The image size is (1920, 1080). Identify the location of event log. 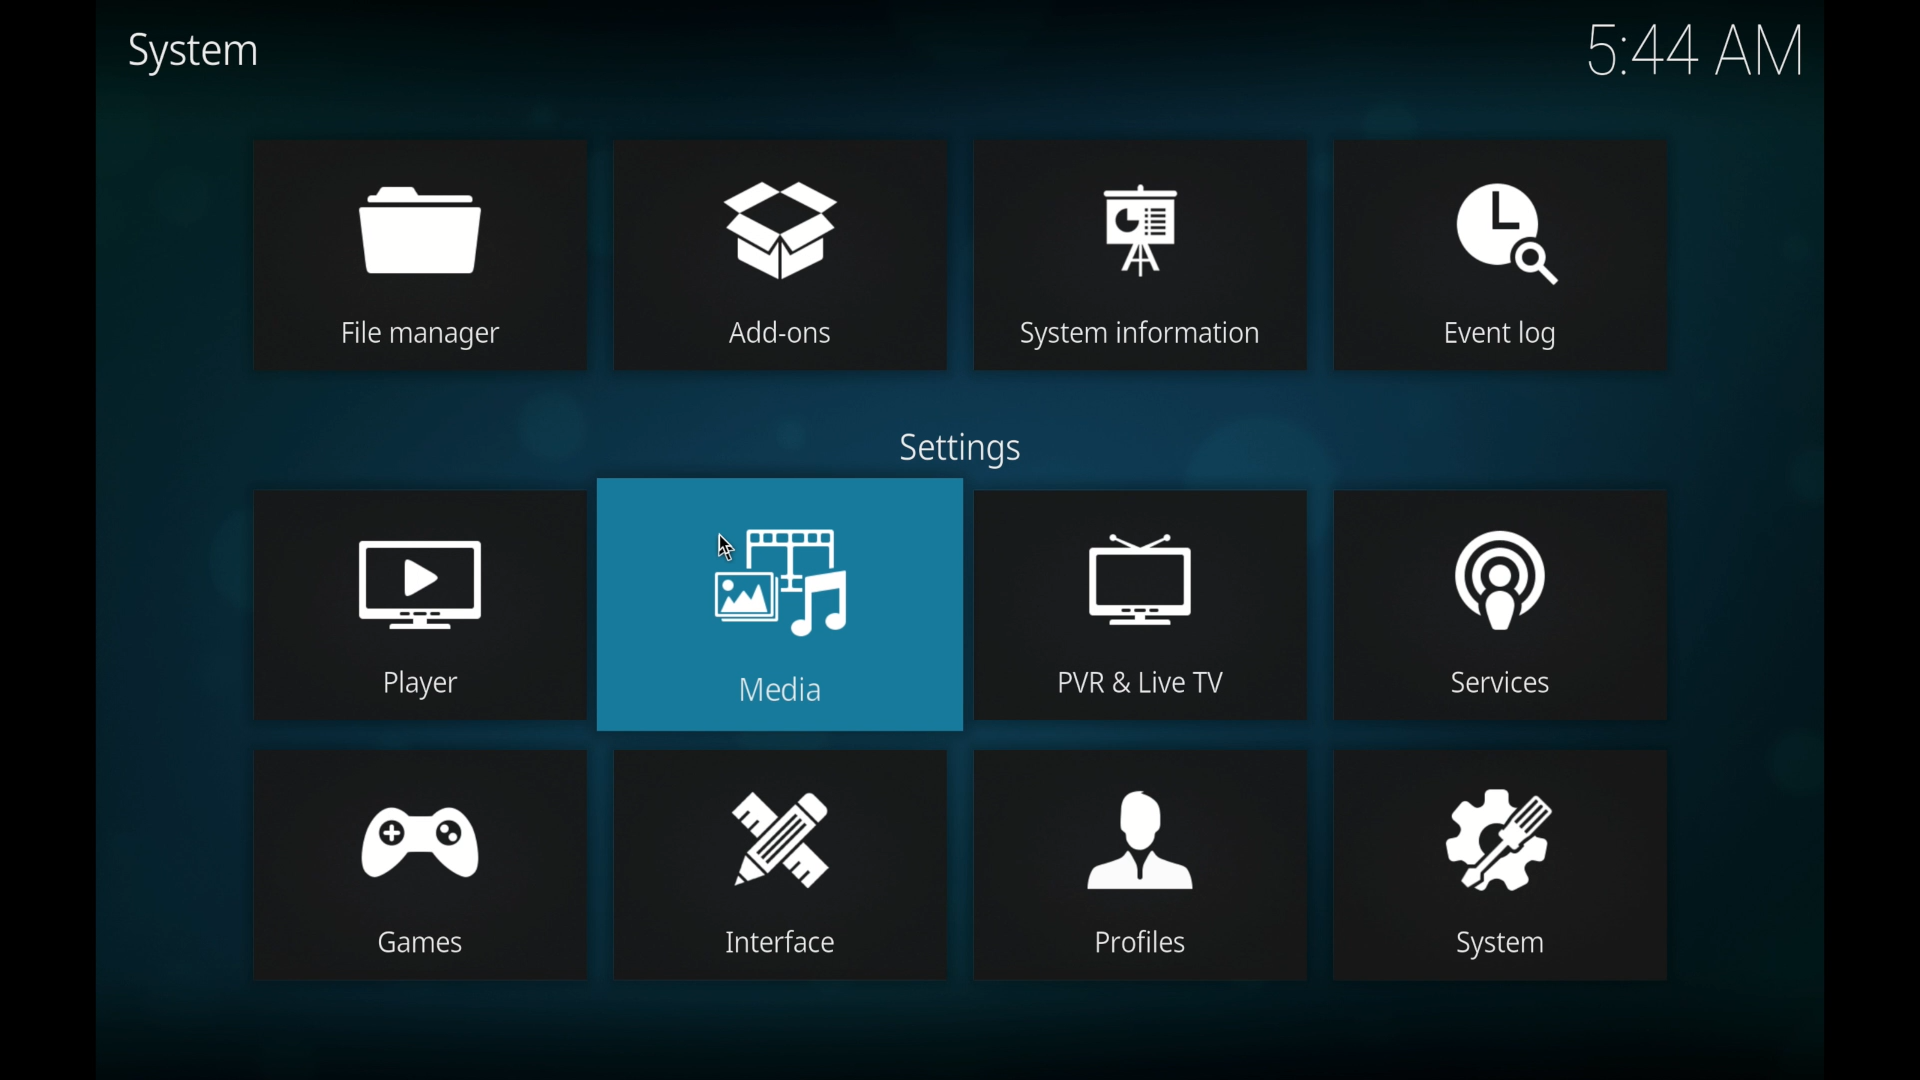
(1501, 254).